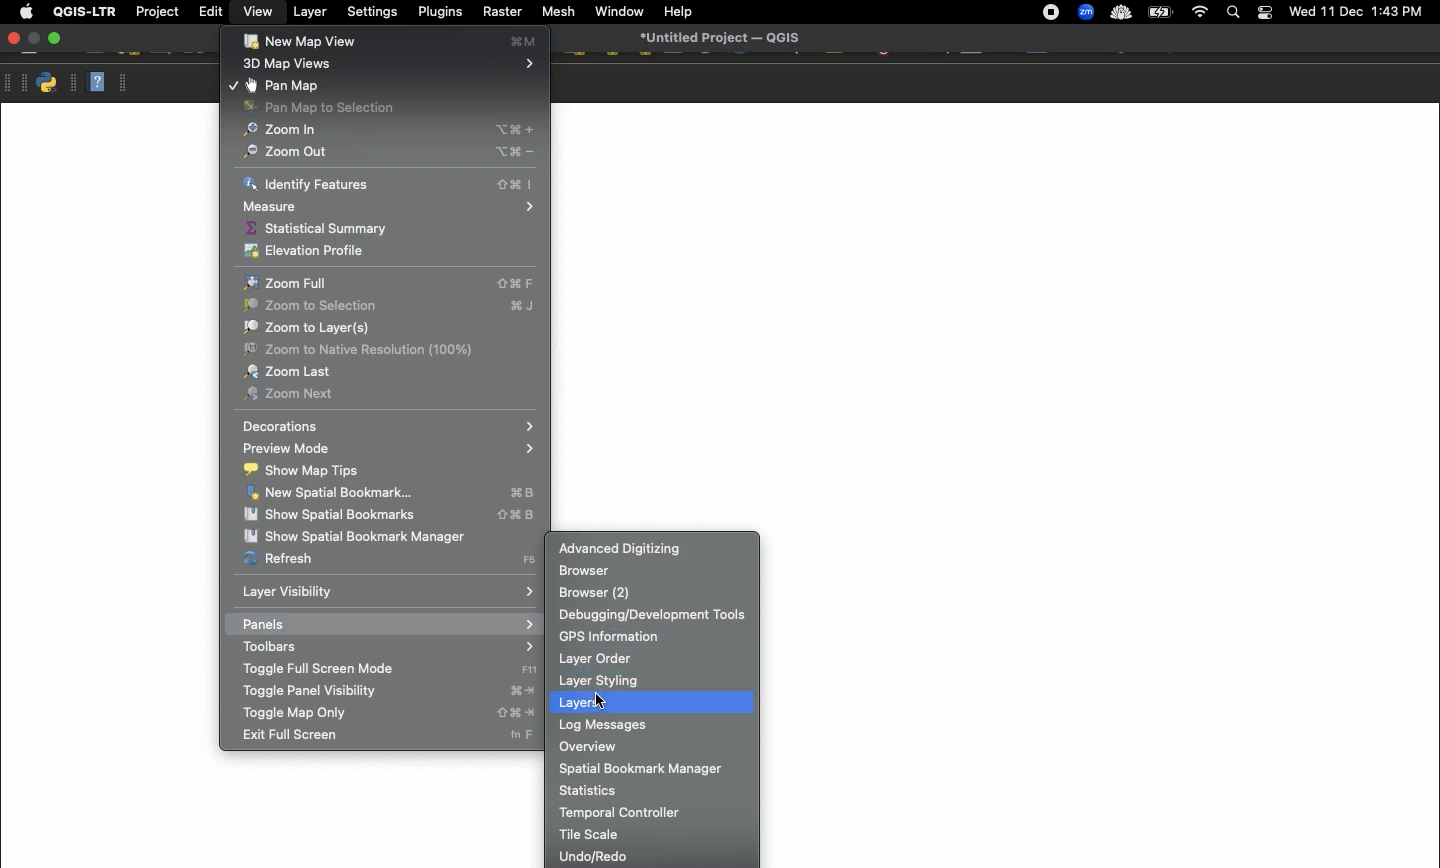 The image size is (1440, 868). I want to click on 3D map views, so click(389, 65).